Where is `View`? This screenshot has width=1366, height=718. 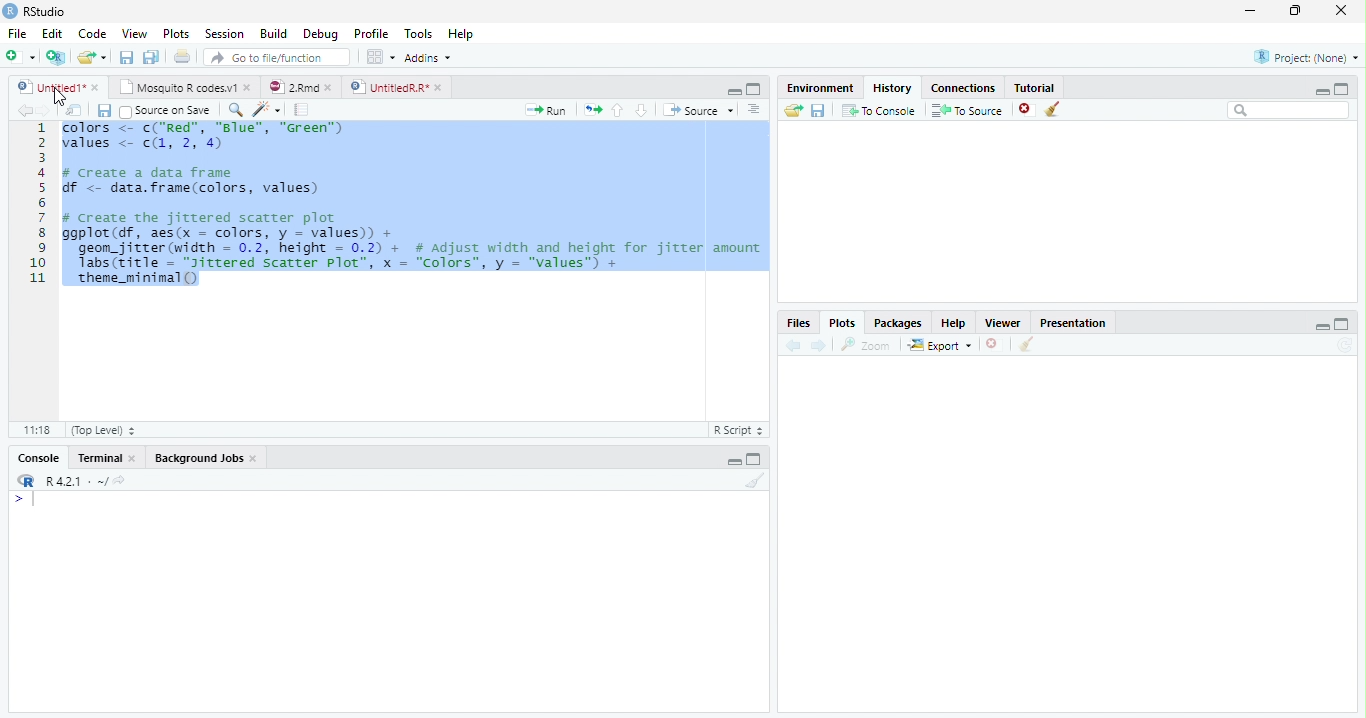 View is located at coordinates (134, 33).